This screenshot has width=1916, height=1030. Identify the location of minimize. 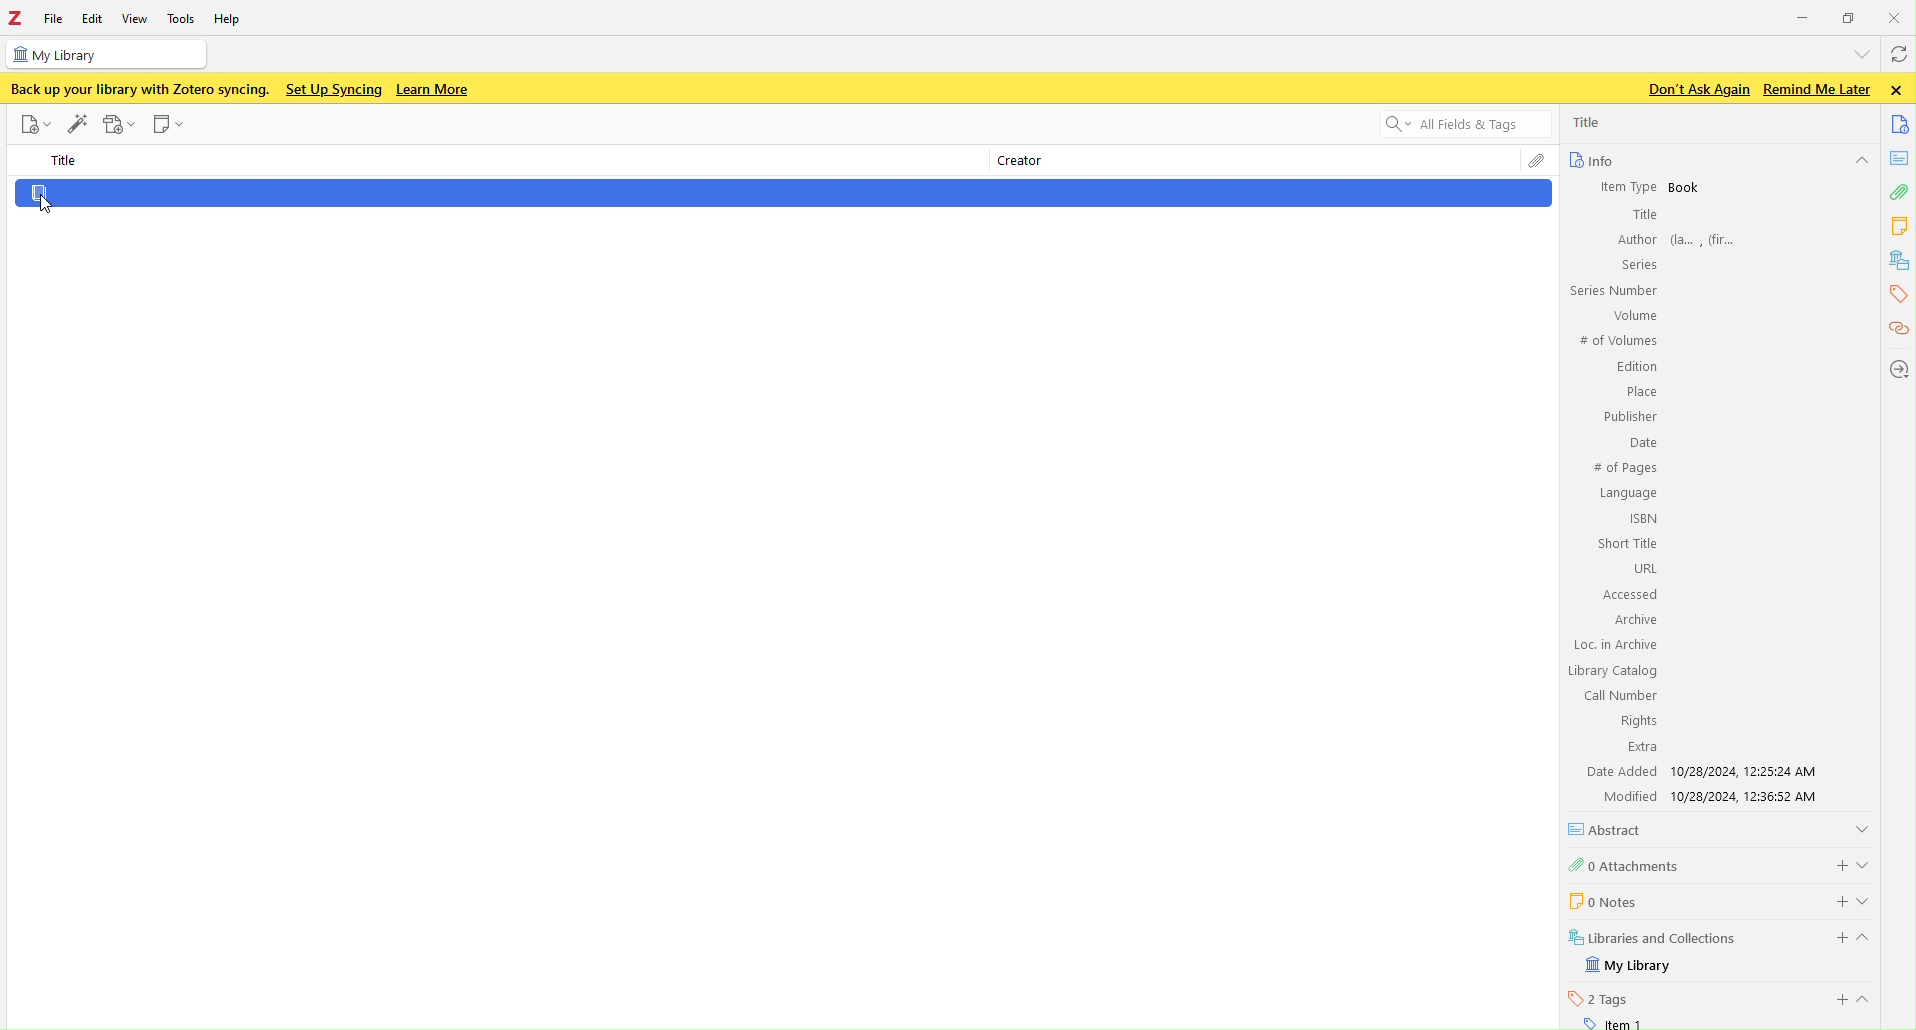
(1802, 17).